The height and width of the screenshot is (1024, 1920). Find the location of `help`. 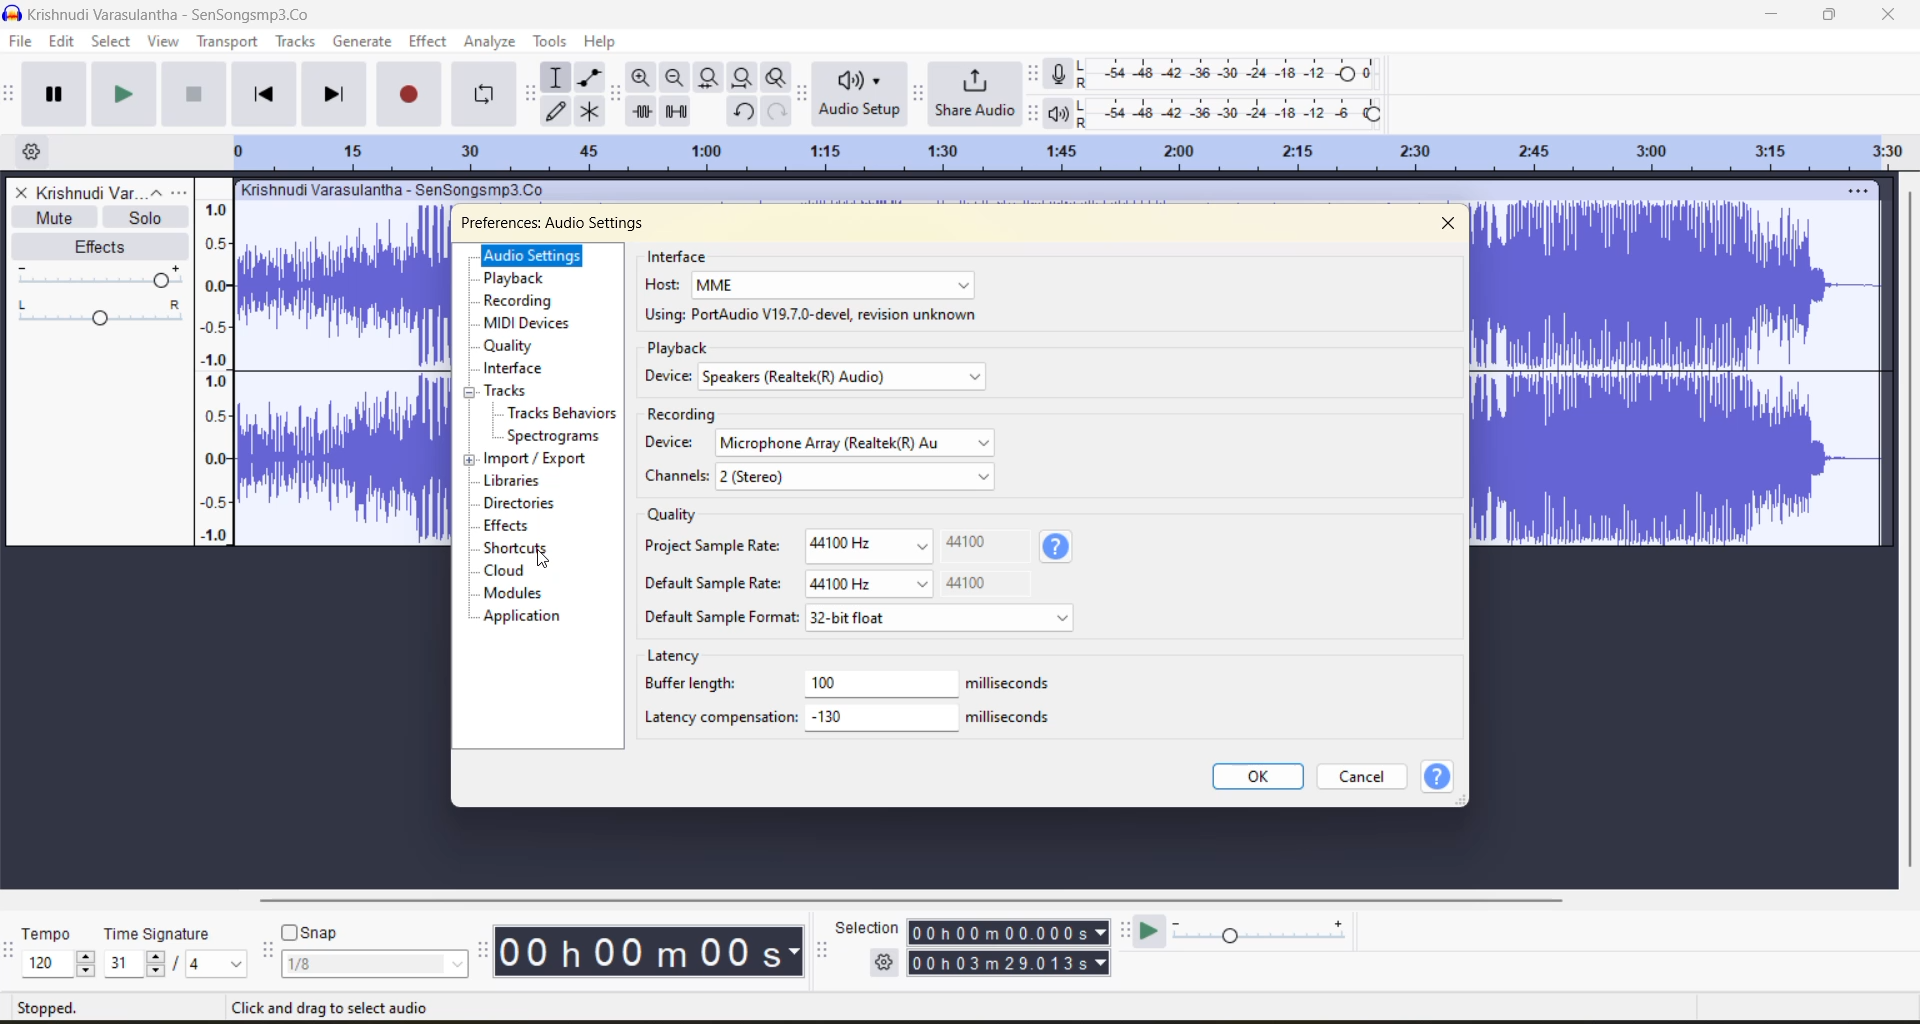

help is located at coordinates (1439, 779).